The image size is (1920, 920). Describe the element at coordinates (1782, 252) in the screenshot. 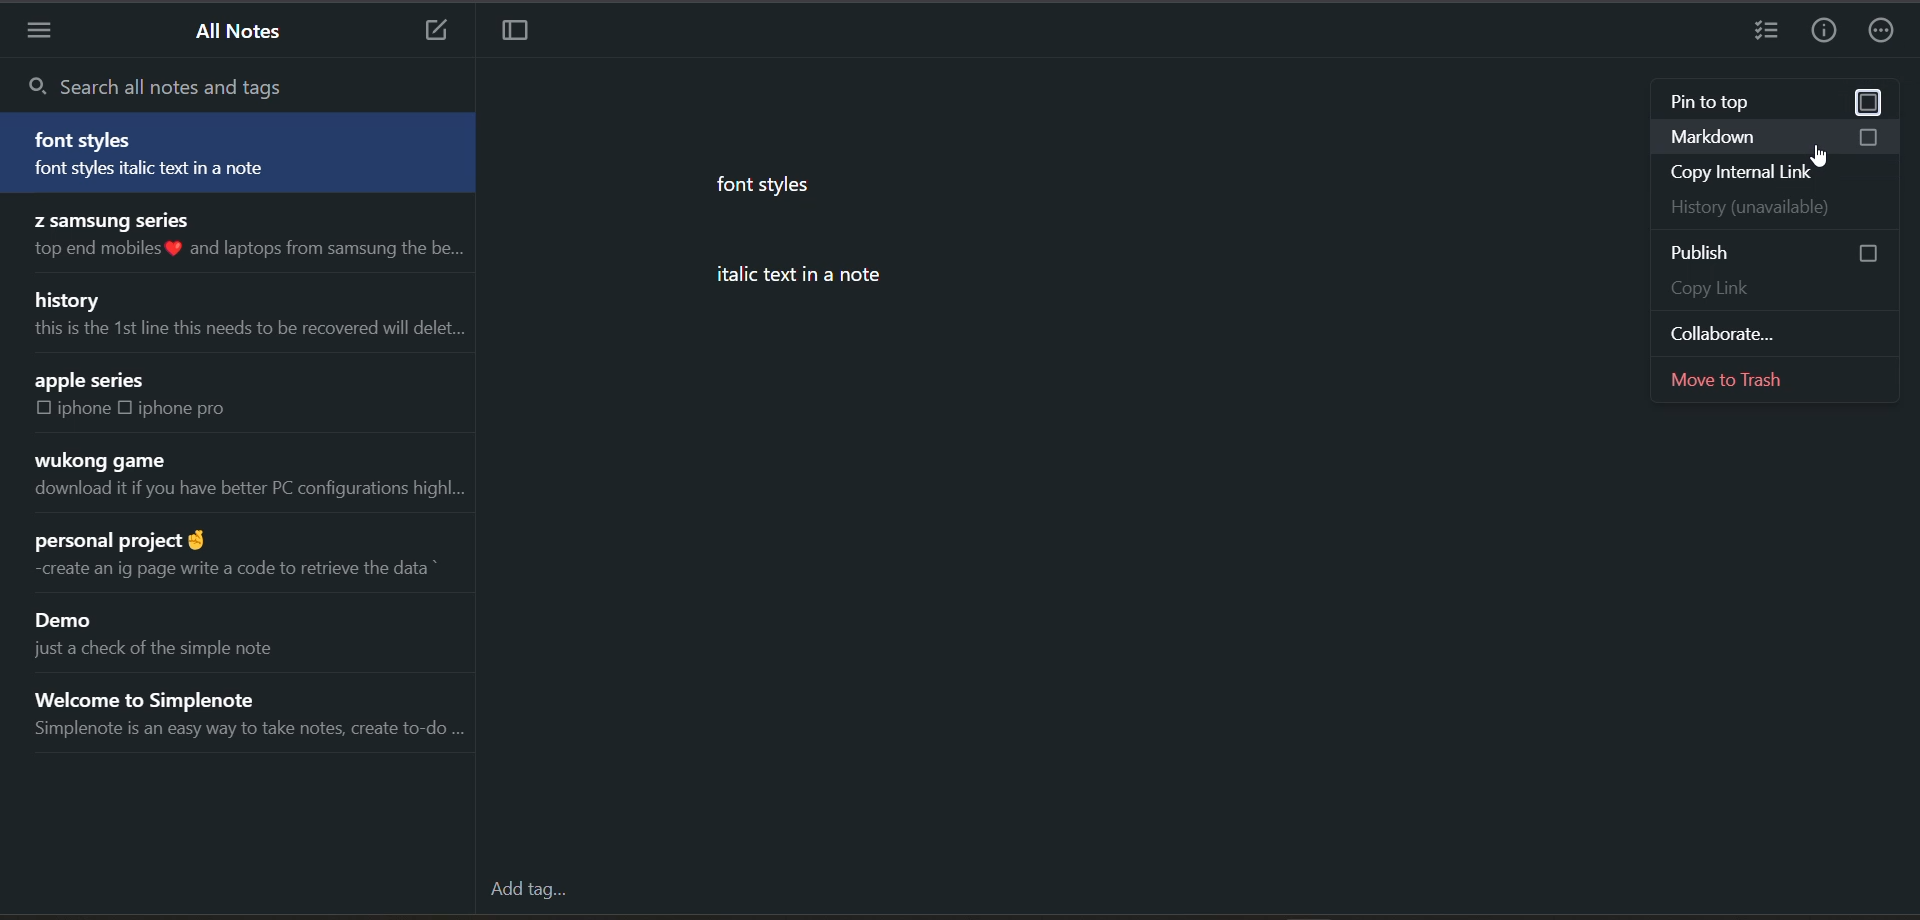

I see `publish` at that location.